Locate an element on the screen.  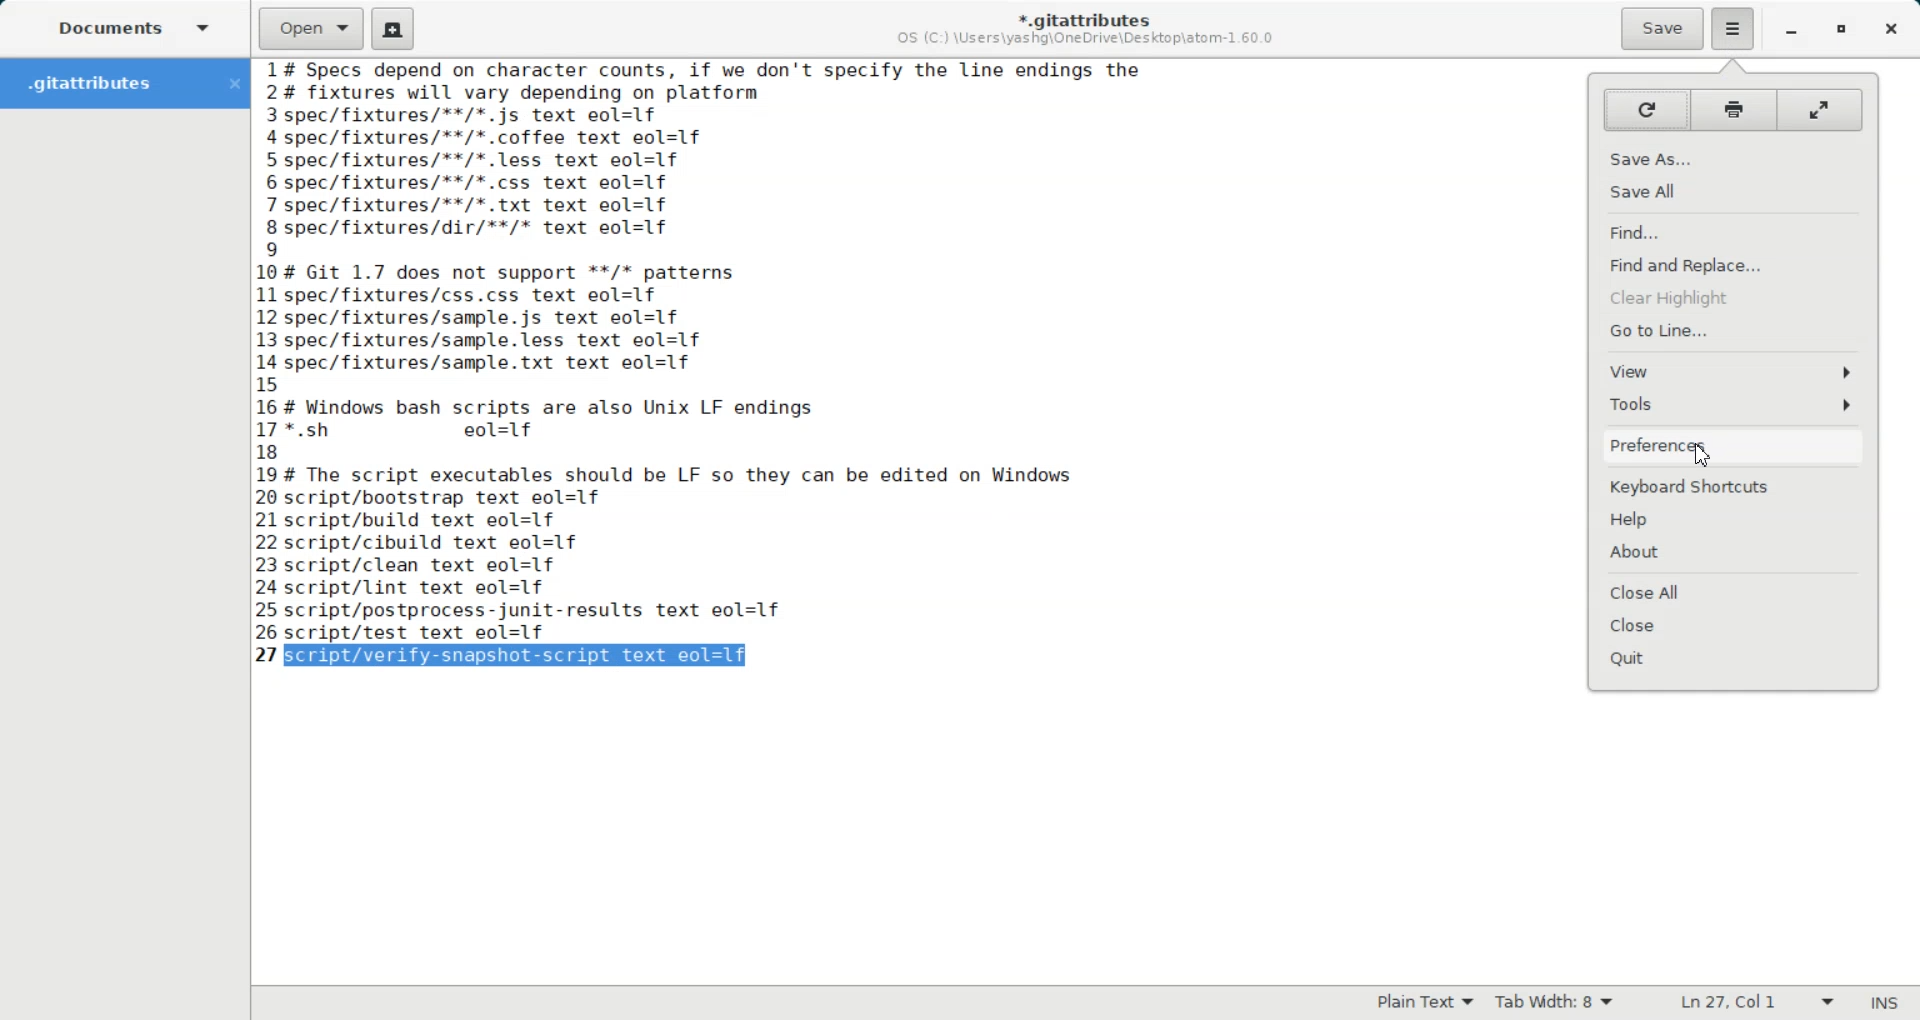
Tools is located at coordinates (1735, 405).